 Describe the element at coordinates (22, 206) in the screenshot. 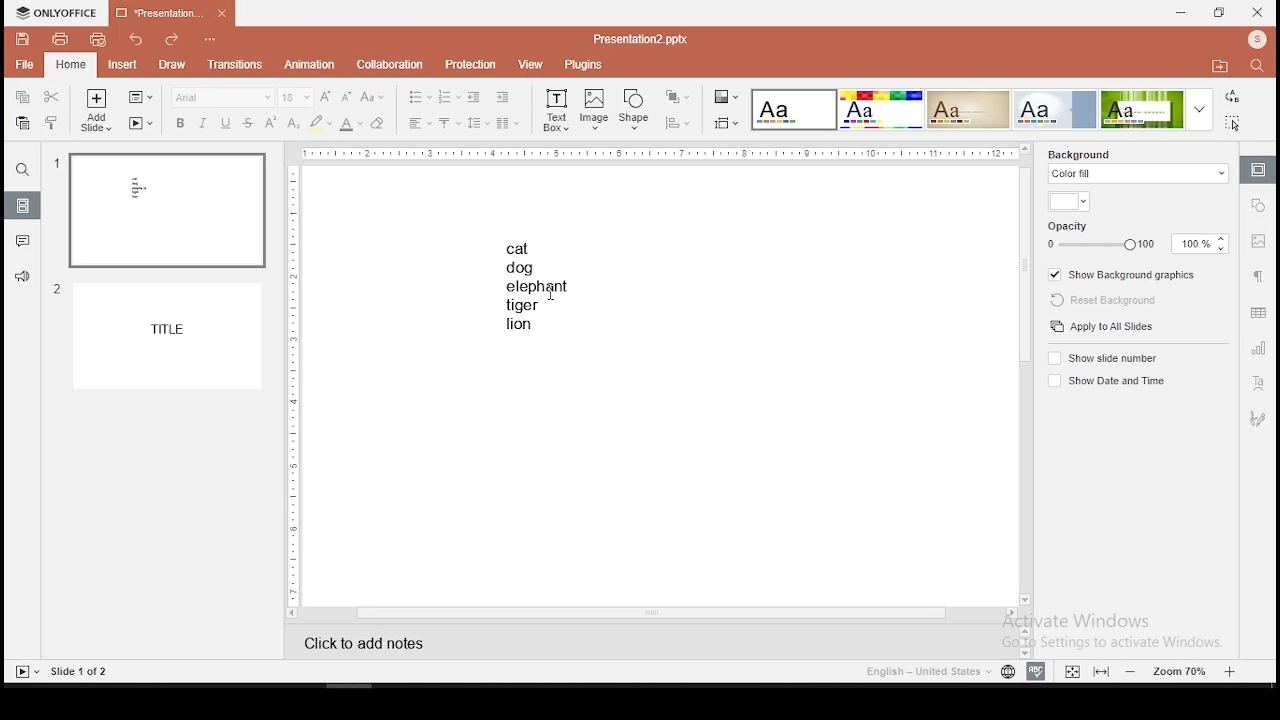

I see `slides` at that location.